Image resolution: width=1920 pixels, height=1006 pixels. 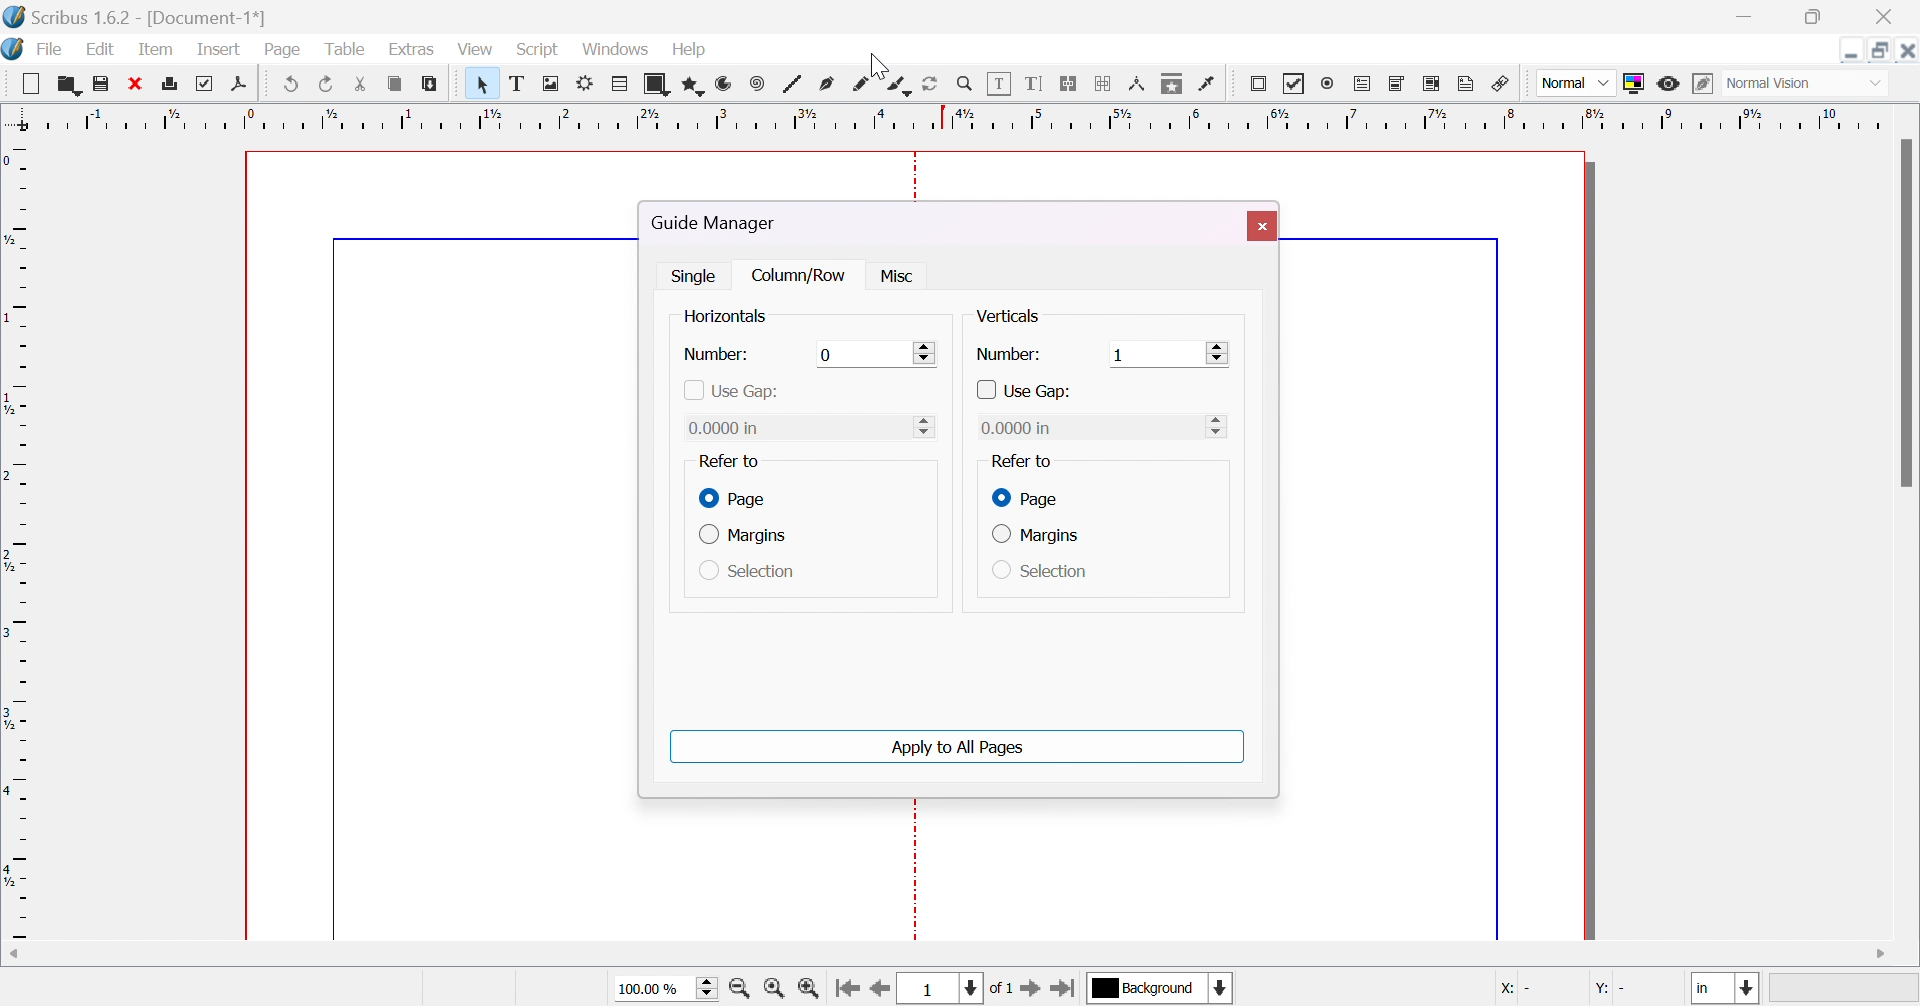 What do you see at coordinates (1570, 991) in the screenshot?
I see `coordinates` at bounding box center [1570, 991].